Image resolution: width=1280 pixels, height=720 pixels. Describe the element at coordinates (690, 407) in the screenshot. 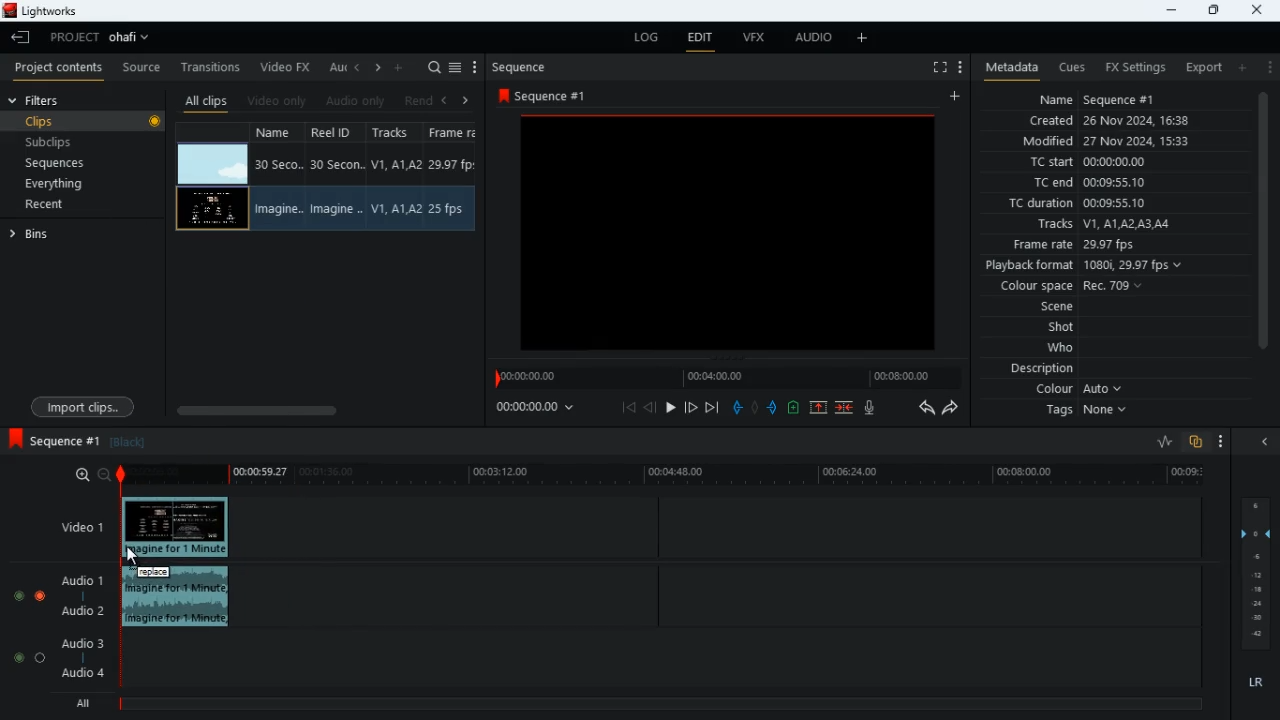

I see `forward` at that location.